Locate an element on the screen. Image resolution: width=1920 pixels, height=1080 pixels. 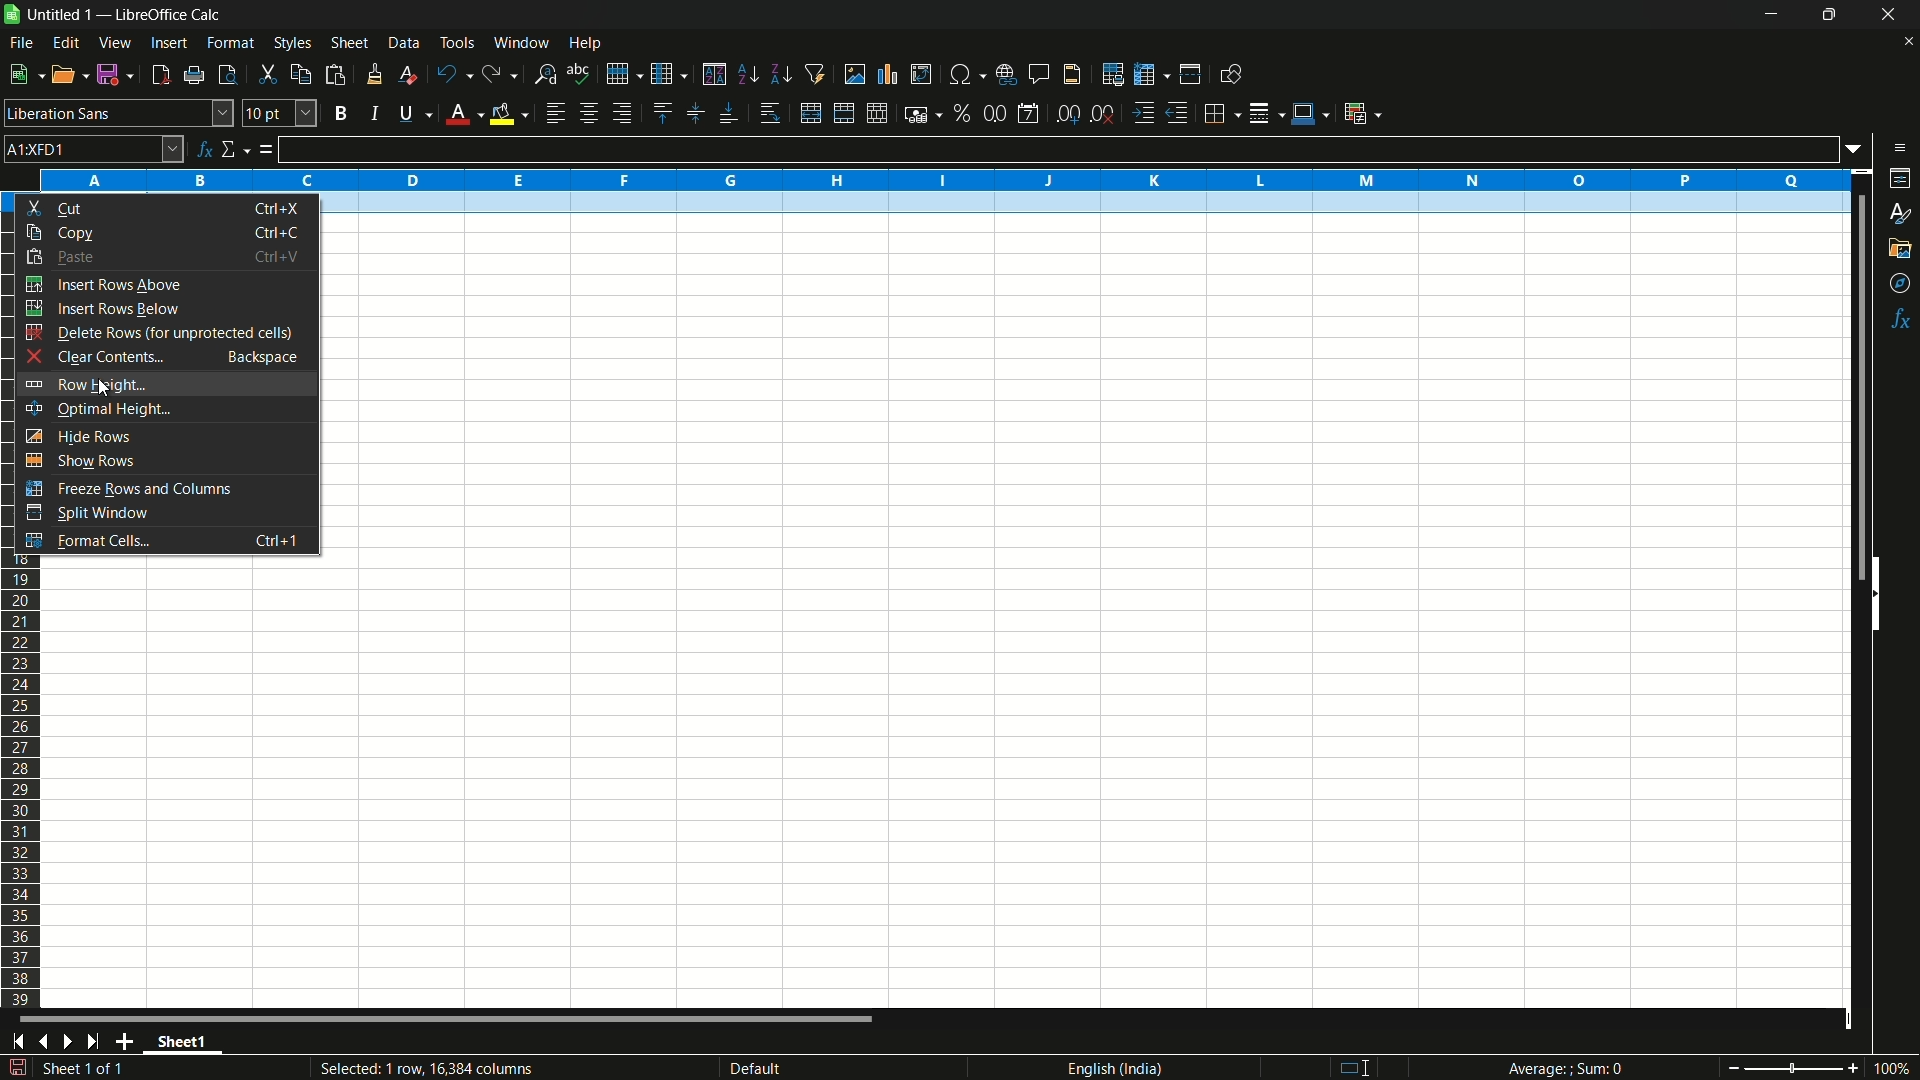
split window is located at coordinates (1190, 75).